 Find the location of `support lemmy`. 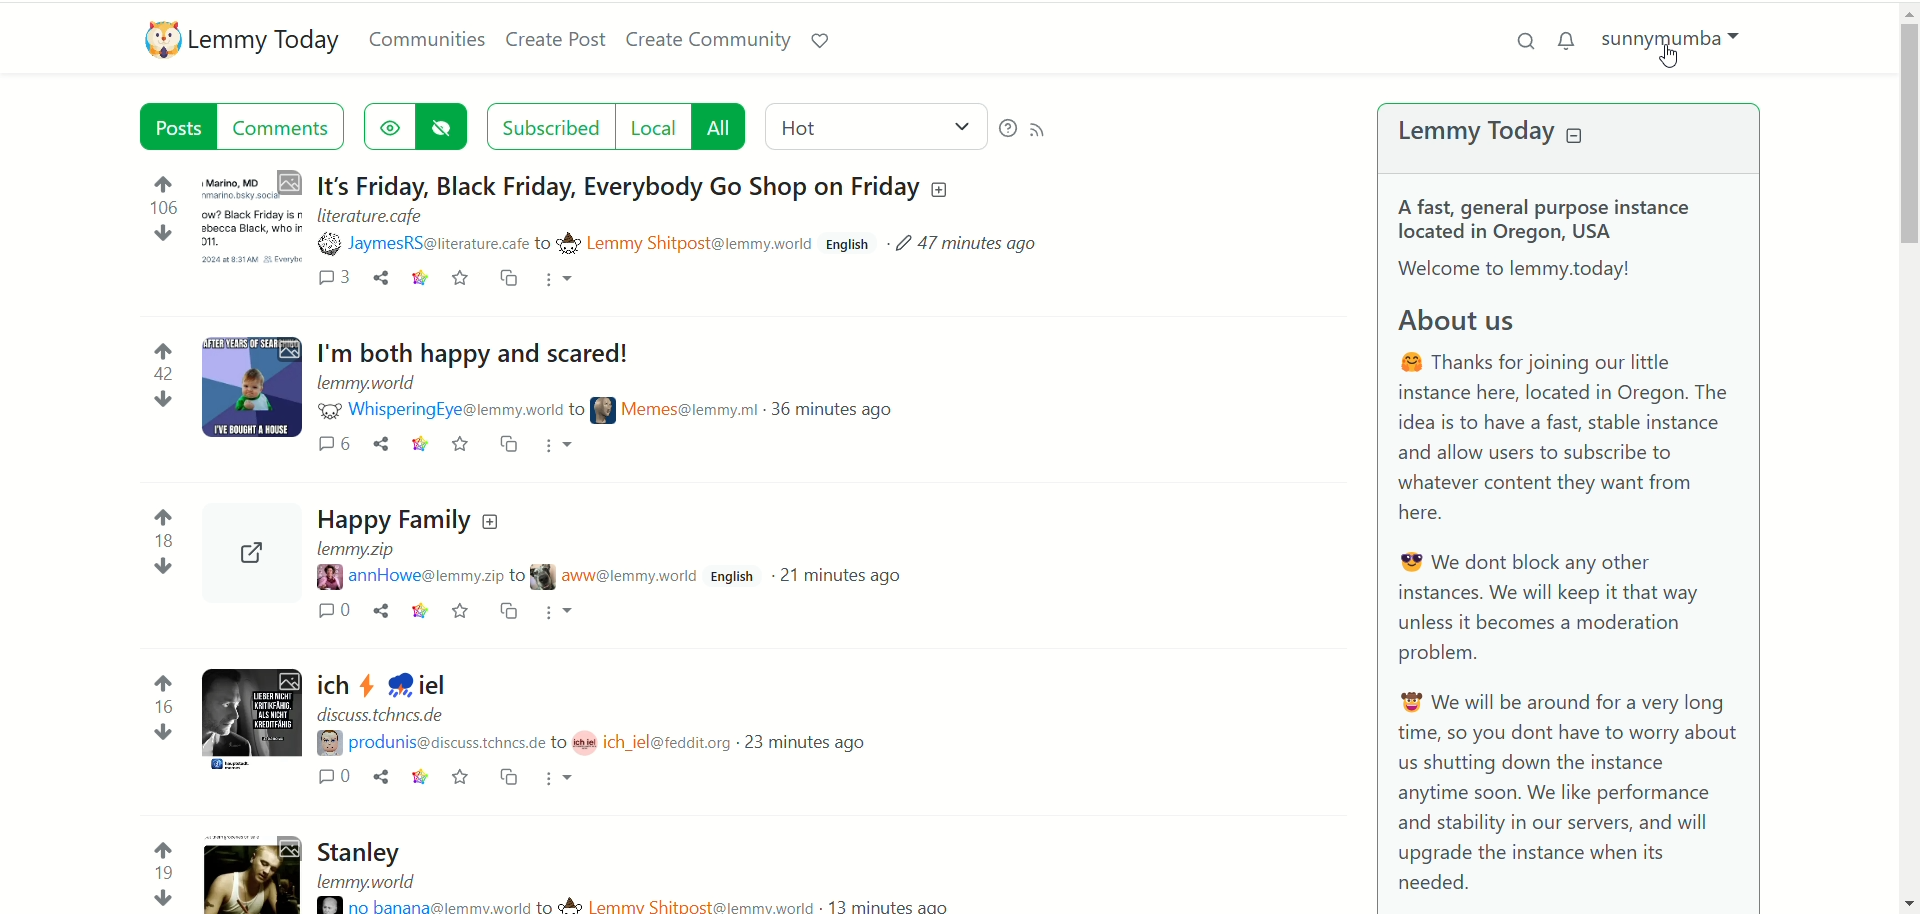

support lemmy is located at coordinates (827, 42).